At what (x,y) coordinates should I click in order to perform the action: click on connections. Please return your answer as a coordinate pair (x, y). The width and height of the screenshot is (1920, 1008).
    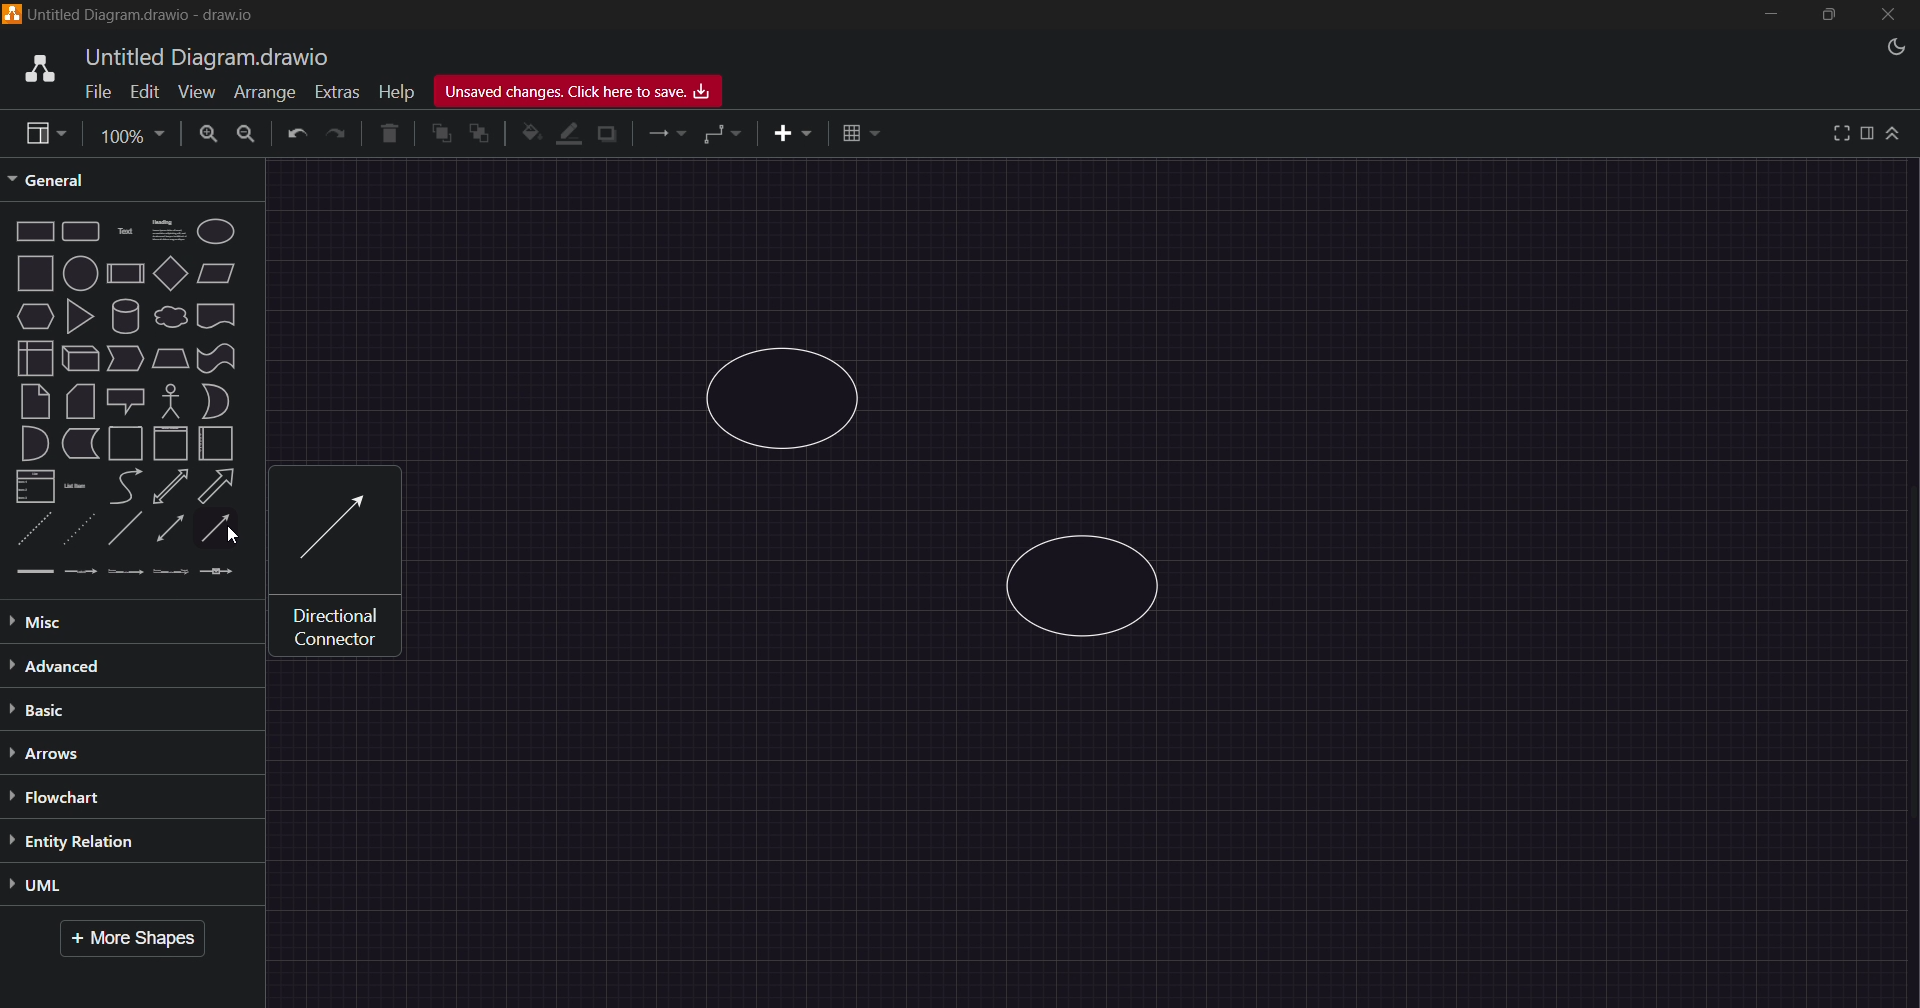
    Looking at the image, I should click on (666, 135).